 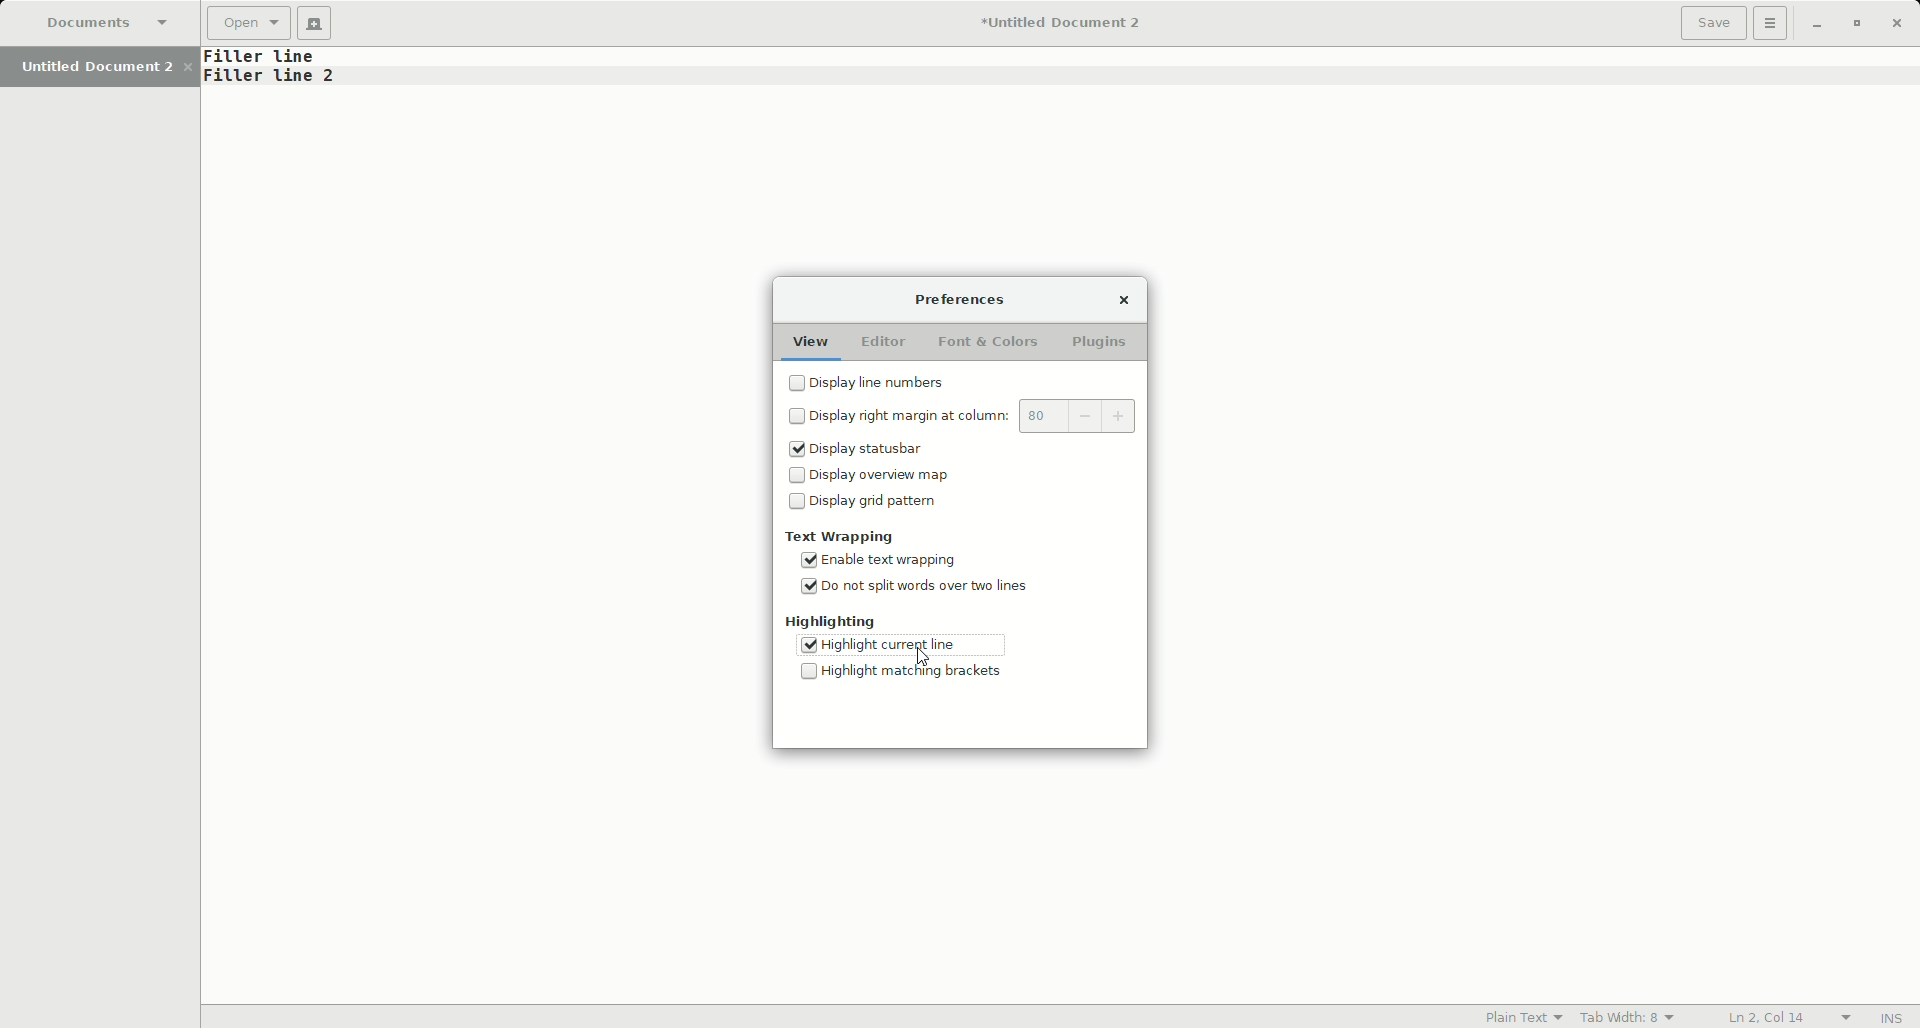 I want to click on Display line numbers, so click(x=876, y=385).